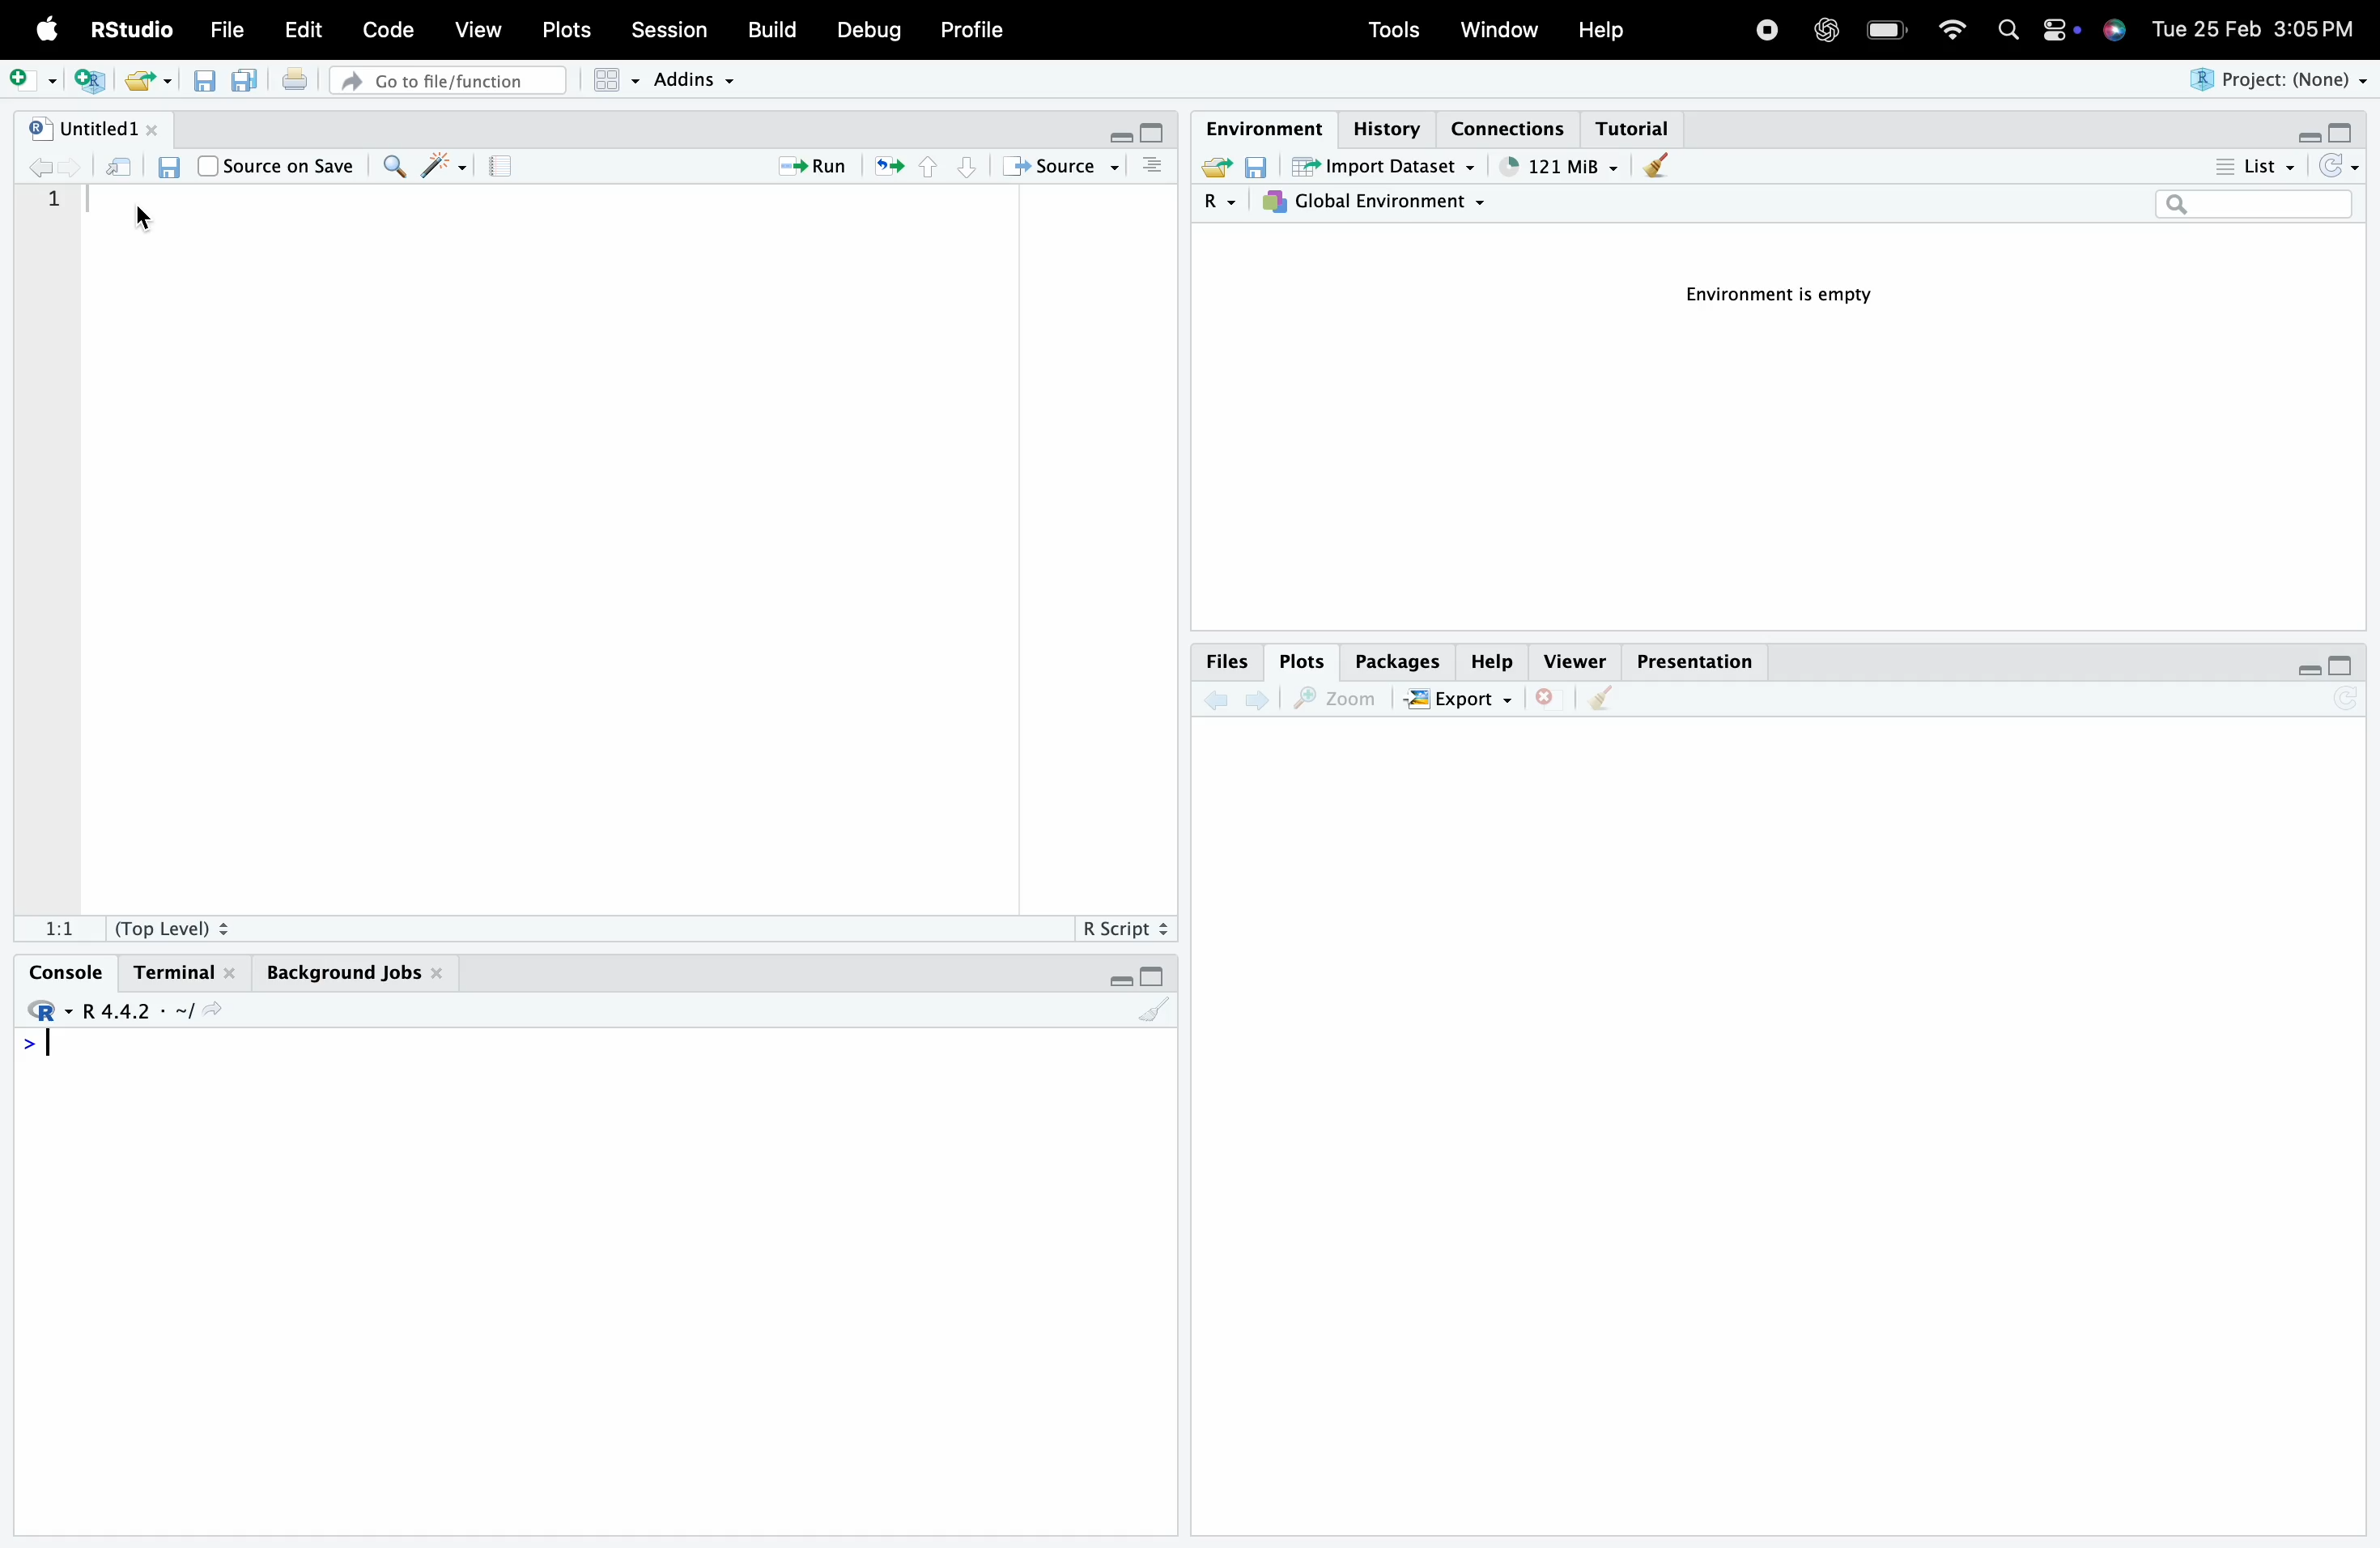  Describe the element at coordinates (72, 166) in the screenshot. I see `Go forward to the next source location (Ctrl + F10)` at that location.